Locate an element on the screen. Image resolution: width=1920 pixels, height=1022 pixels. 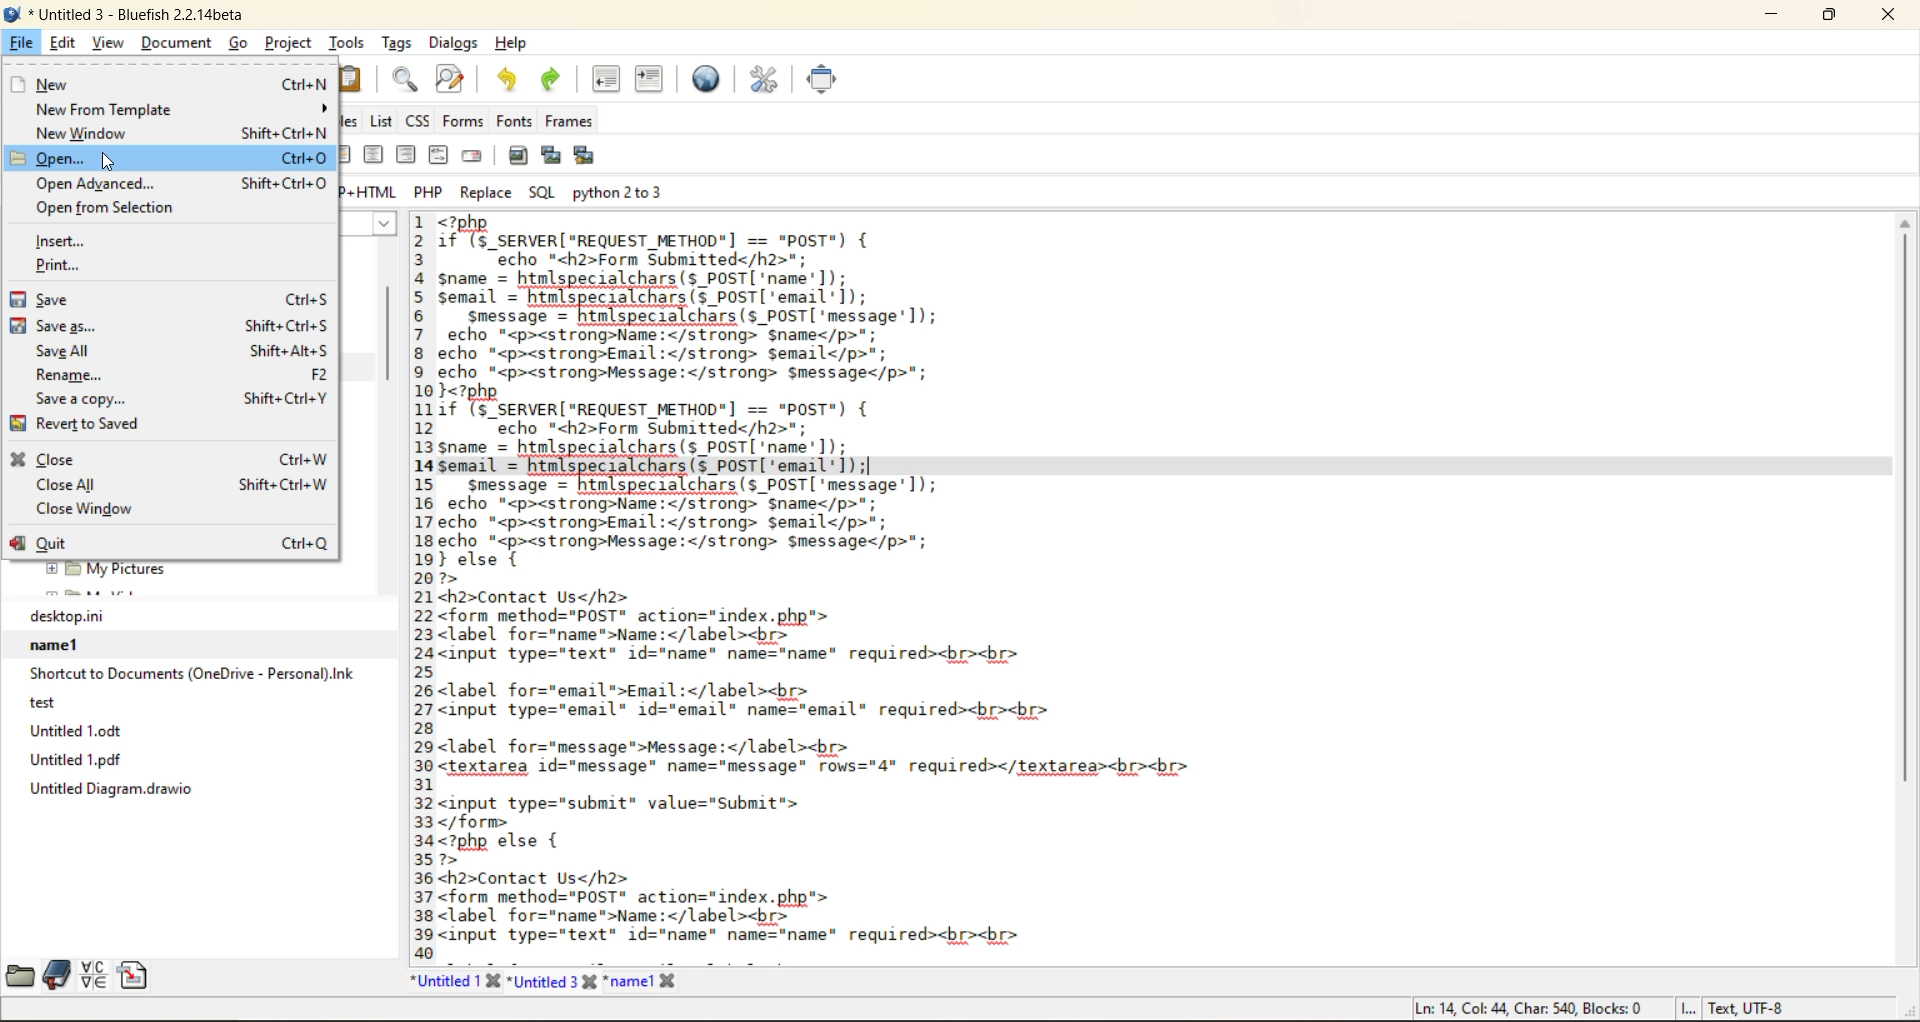
dialogs is located at coordinates (450, 45).